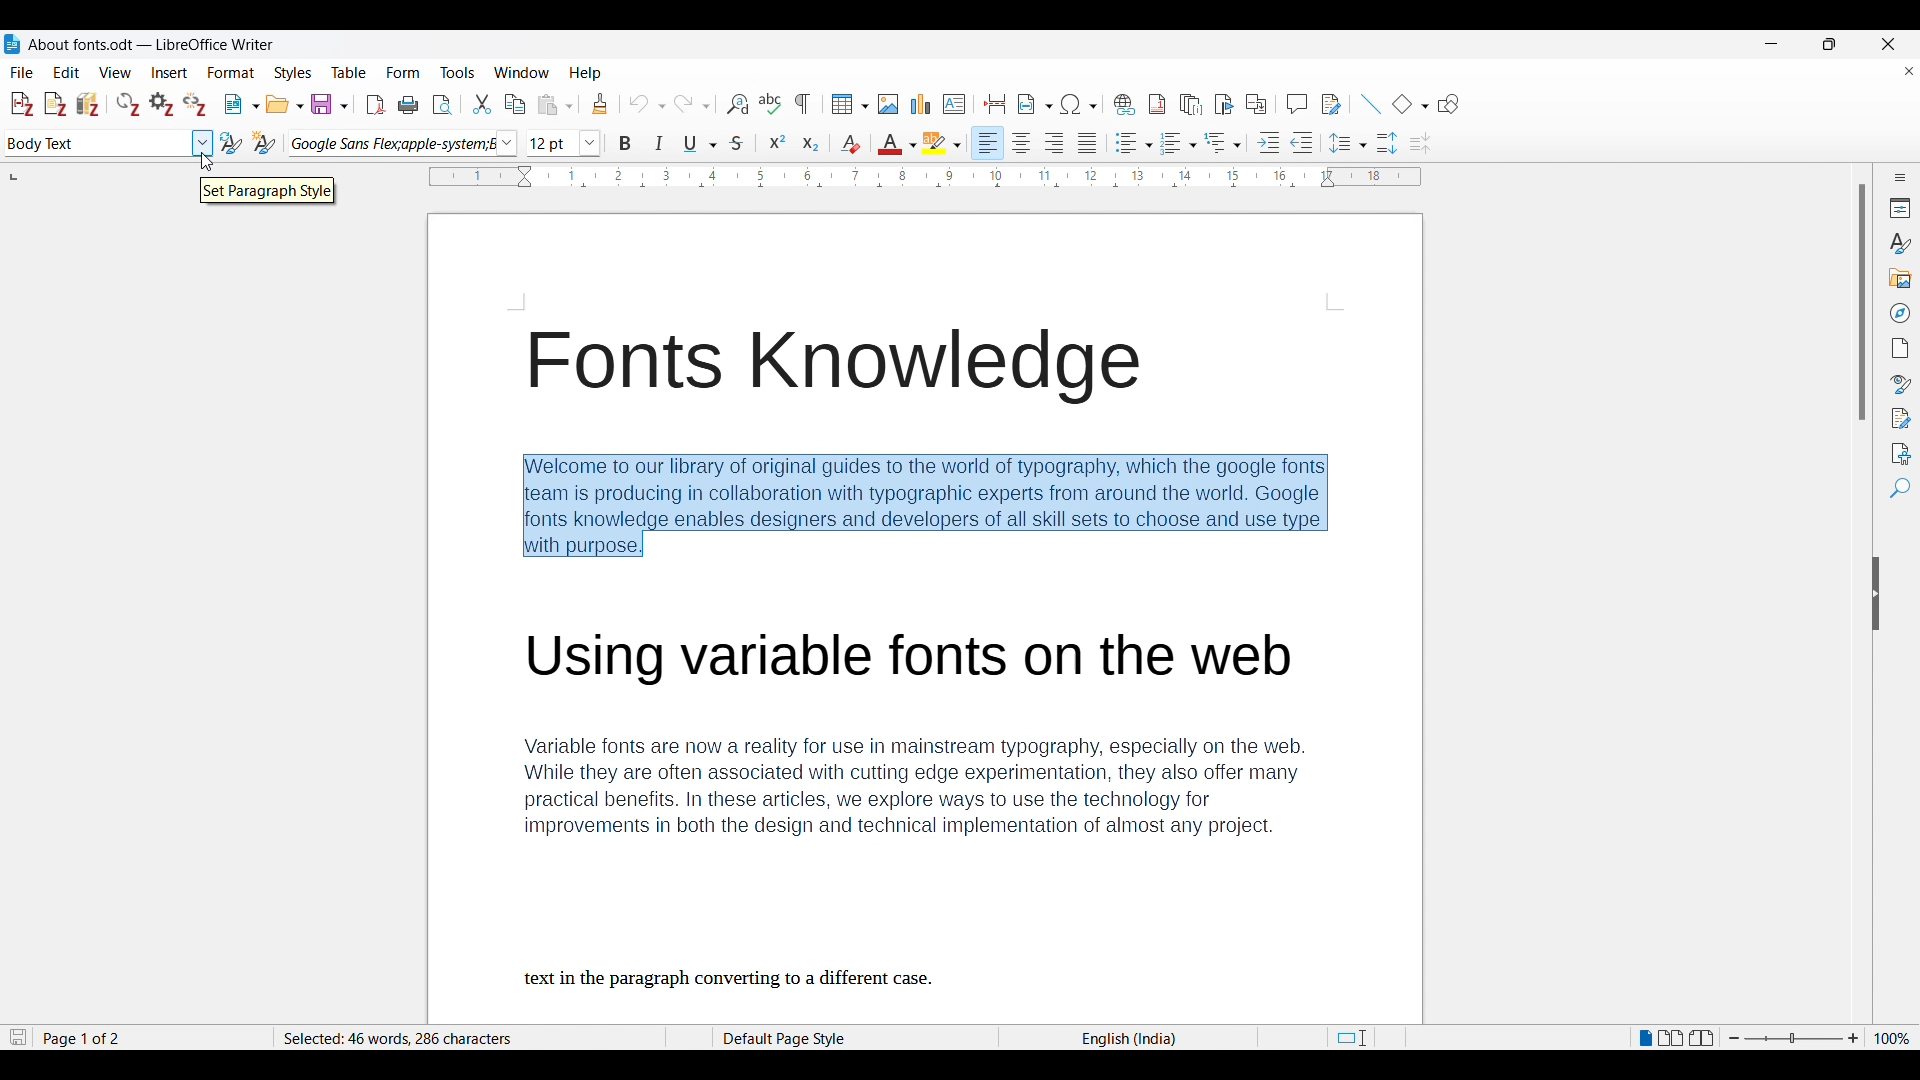 The height and width of the screenshot is (1080, 1920). I want to click on Insert text box, so click(954, 104).